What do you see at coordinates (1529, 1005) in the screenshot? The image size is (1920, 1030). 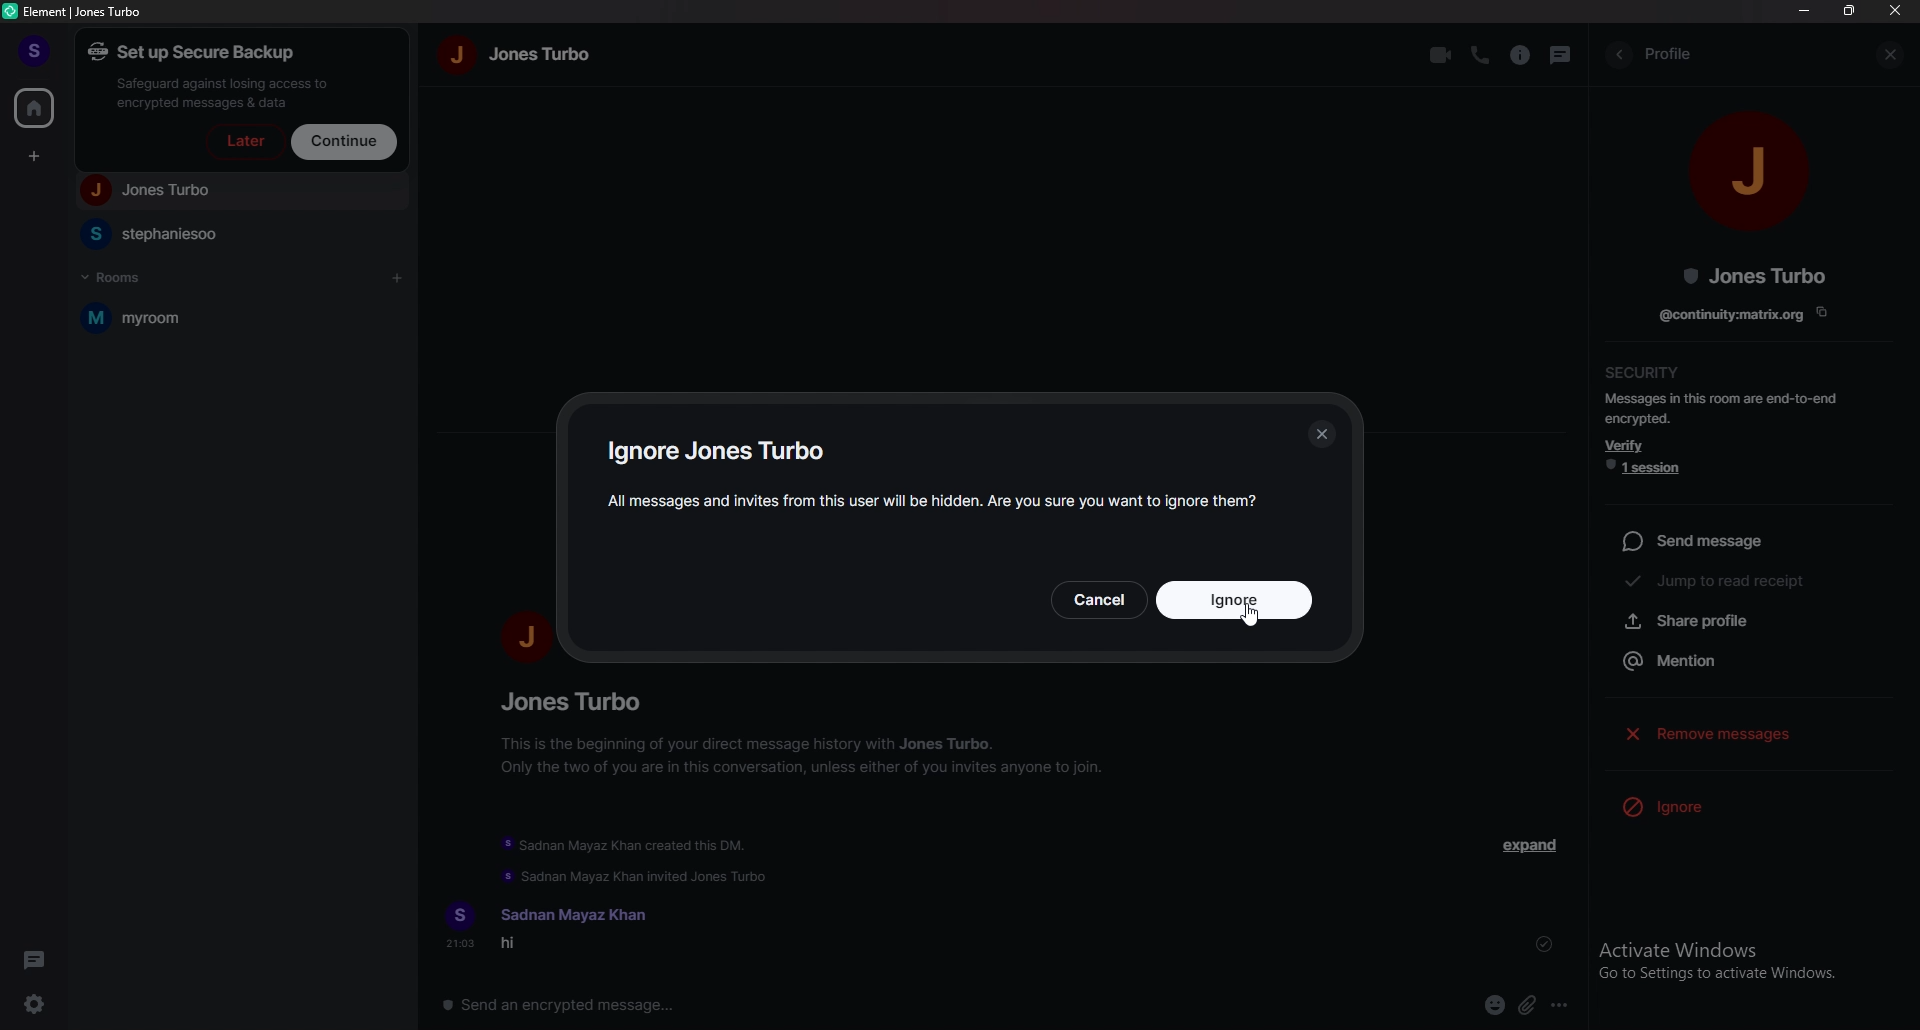 I see `attachment` at bounding box center [1529, 1005].